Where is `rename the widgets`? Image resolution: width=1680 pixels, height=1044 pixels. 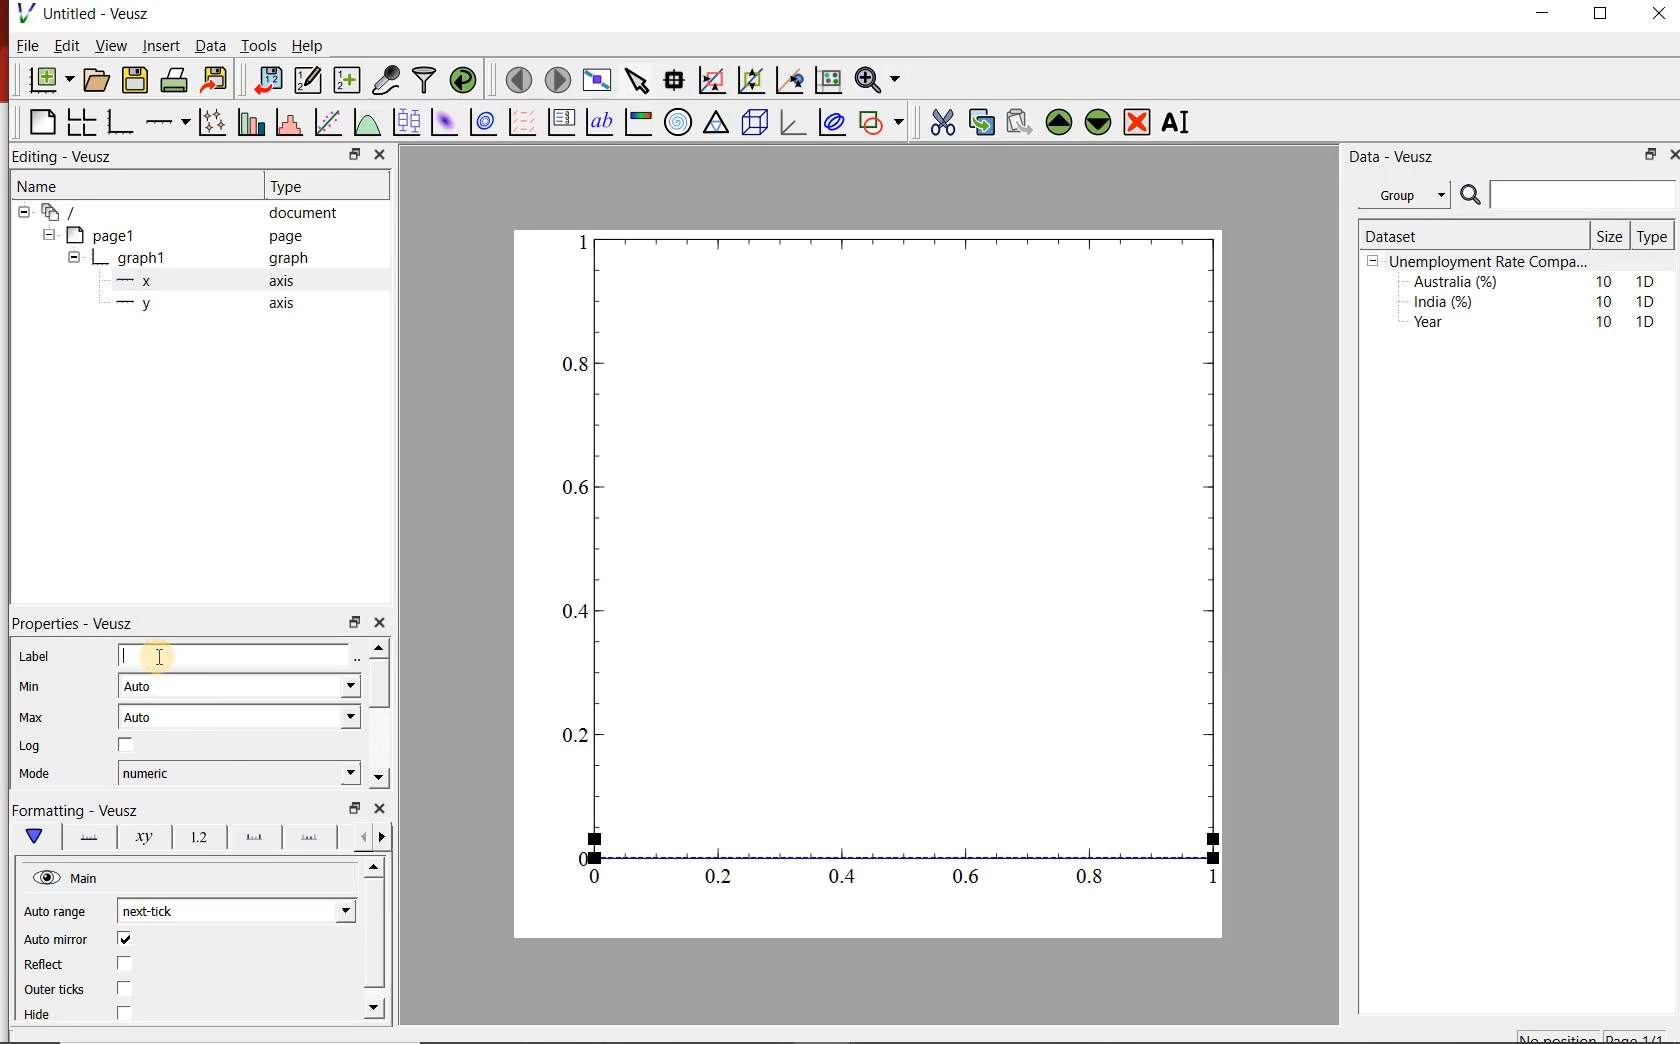 rename the widgets is located at coordinates (1180, 122).